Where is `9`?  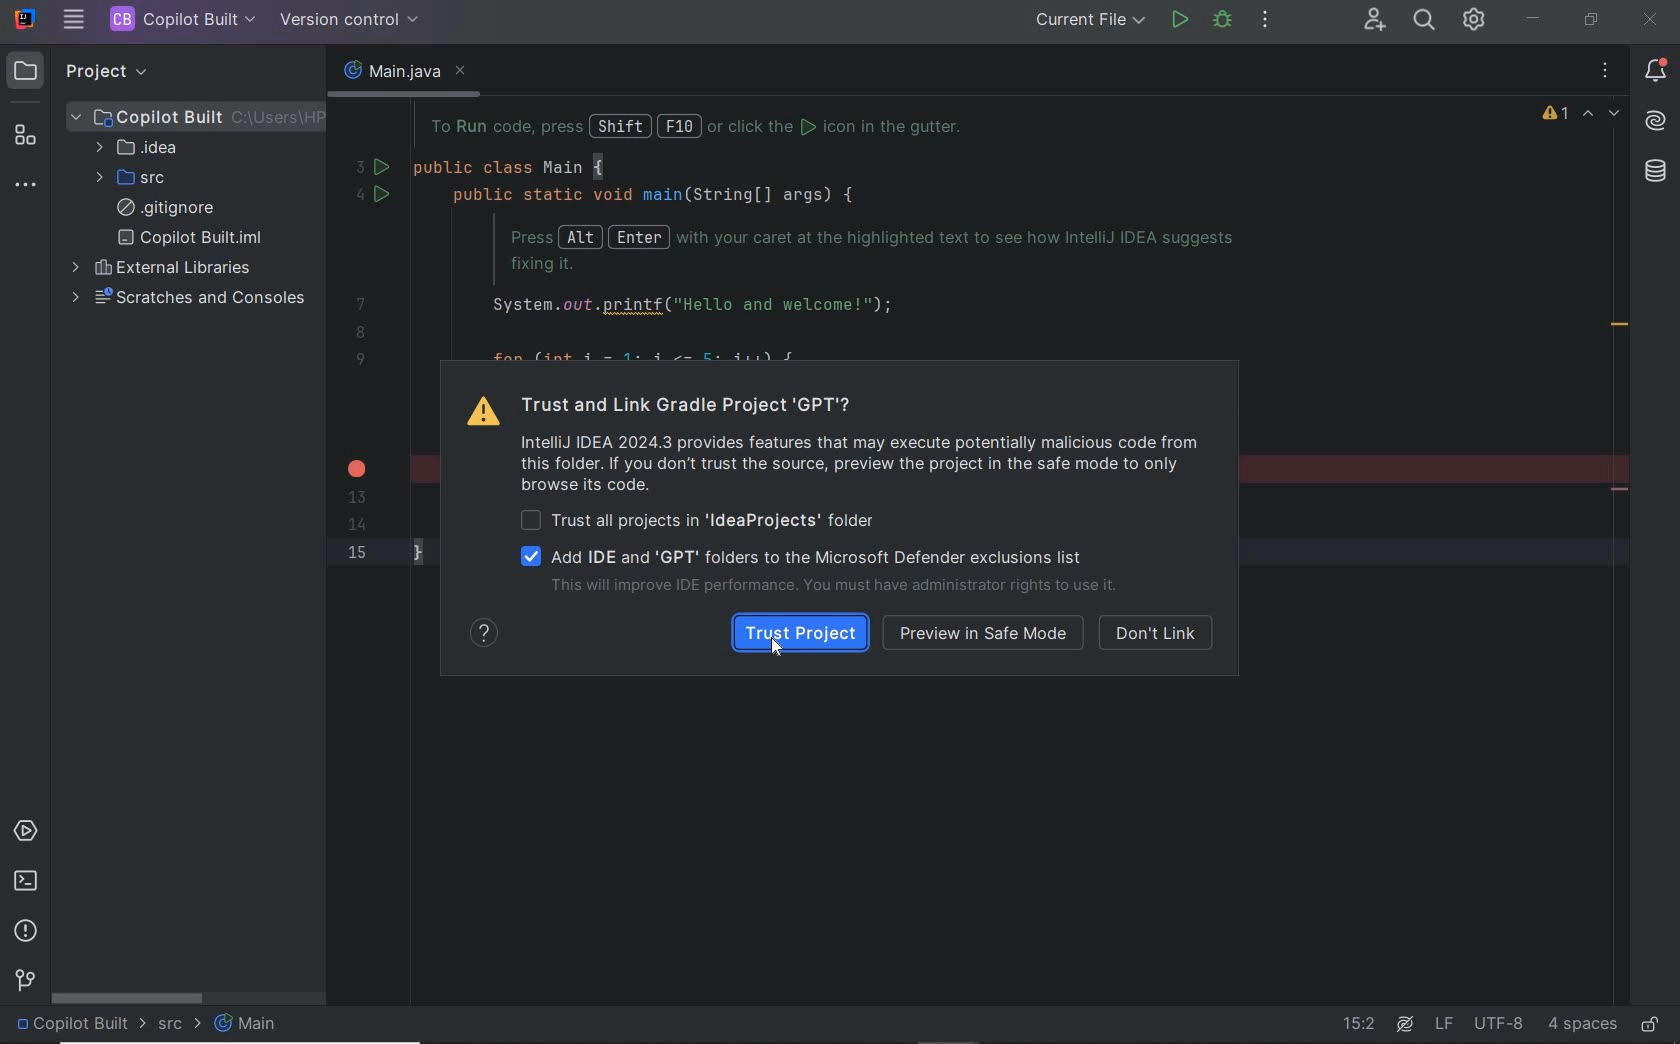 9 is located at coordinates (362, 359).